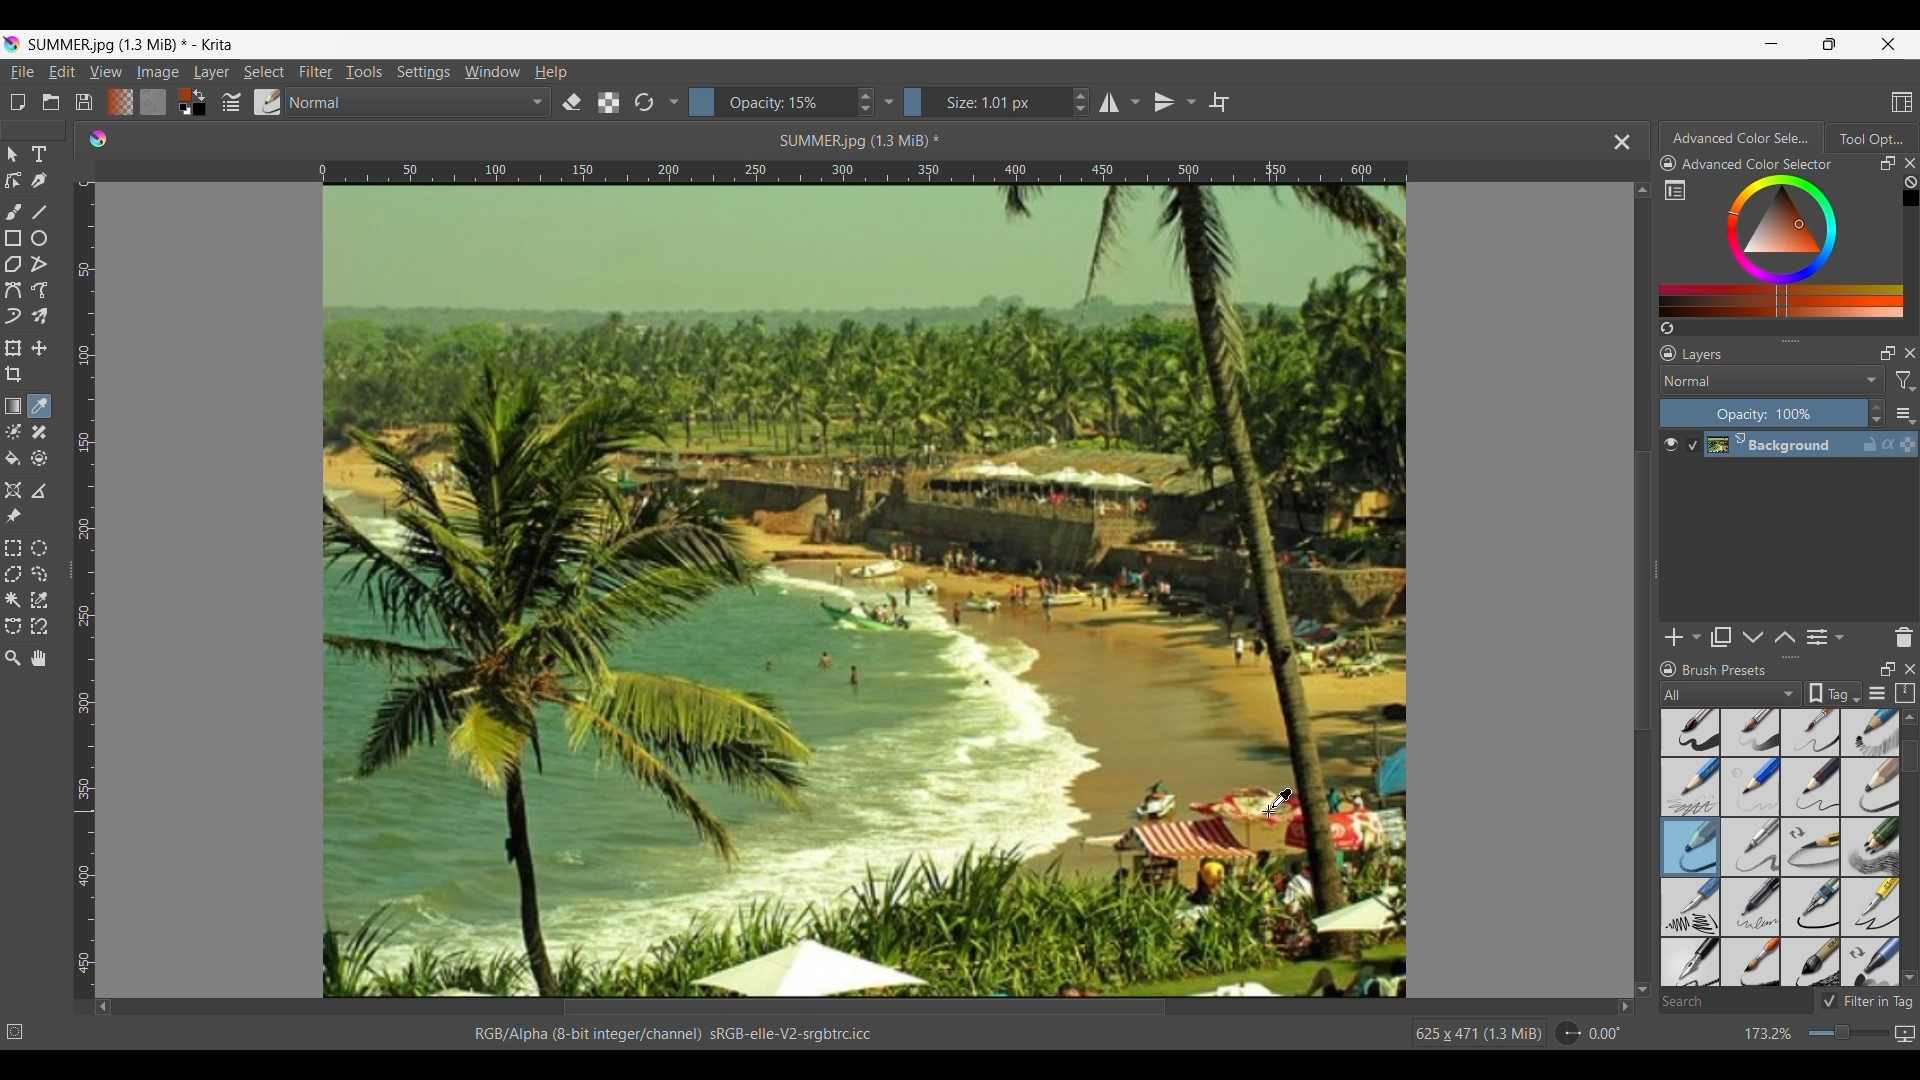  I want to click on Opacity: 100%, so click(1763, 414).